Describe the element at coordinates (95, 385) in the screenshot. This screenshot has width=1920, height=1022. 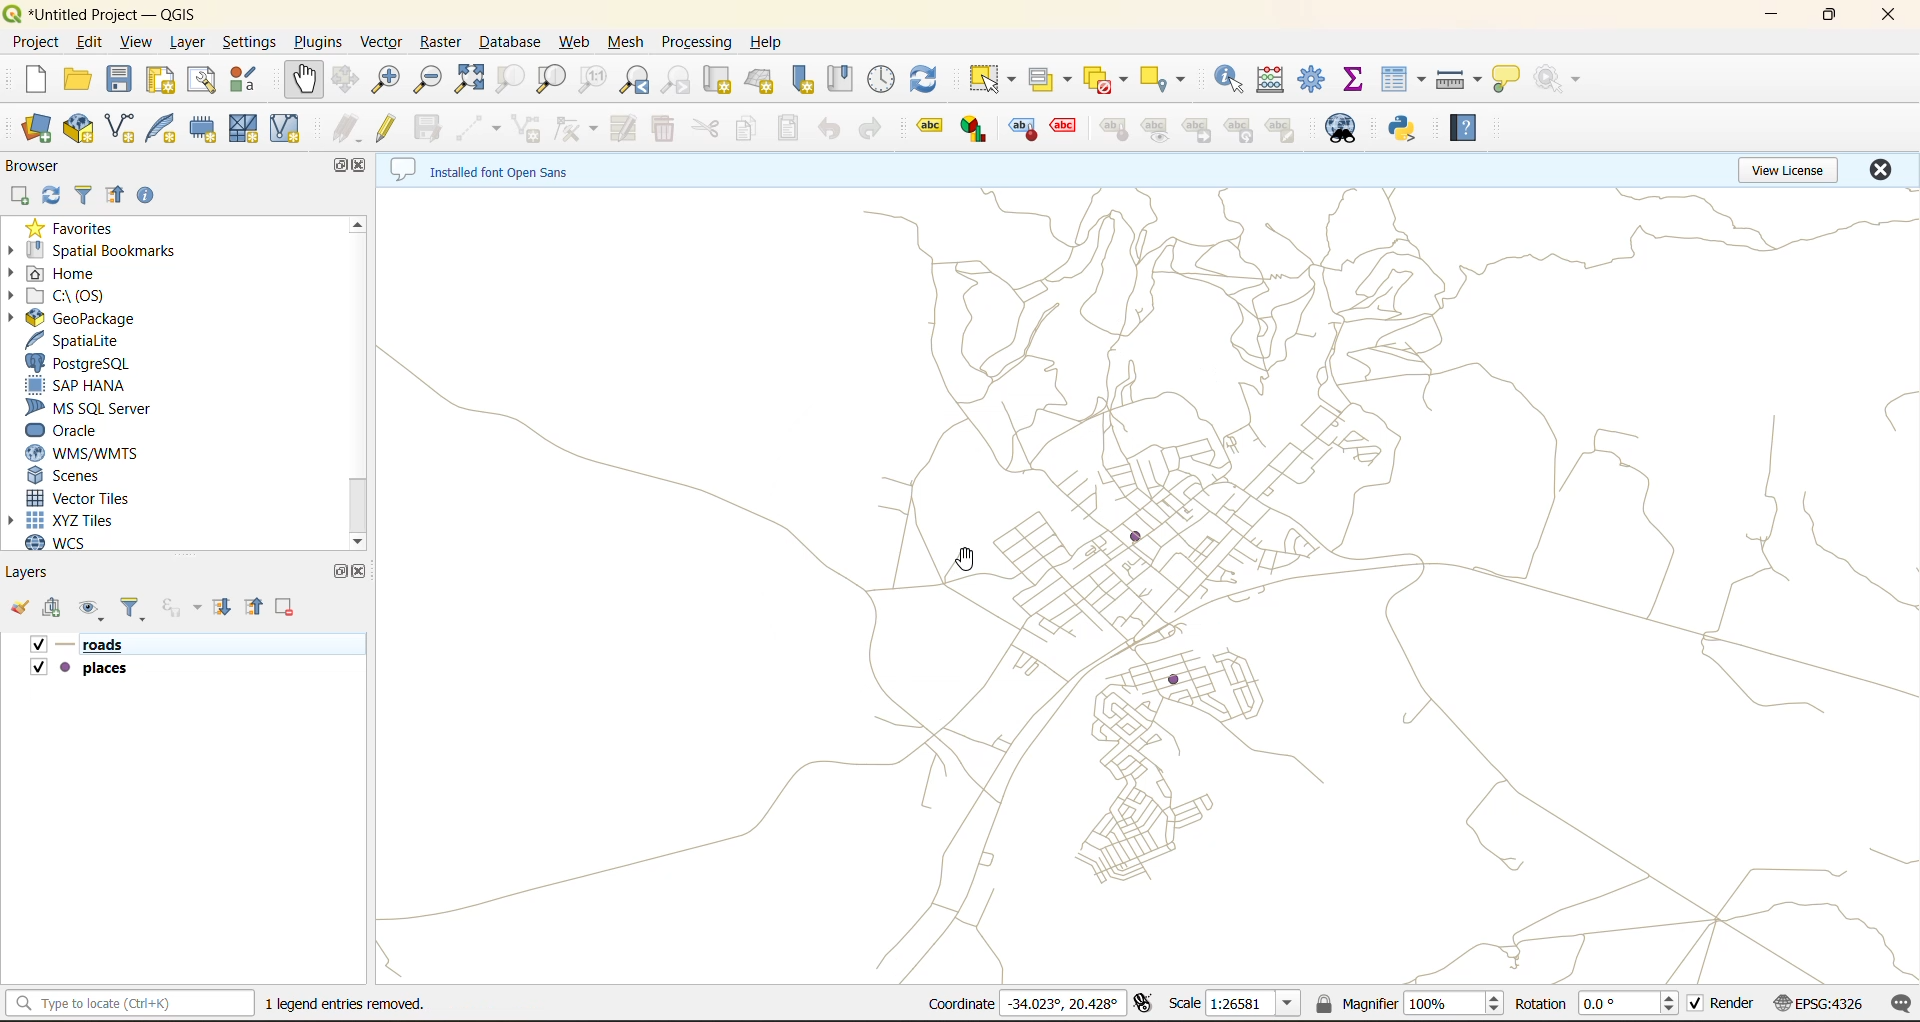
I see `sap hana` at that location.